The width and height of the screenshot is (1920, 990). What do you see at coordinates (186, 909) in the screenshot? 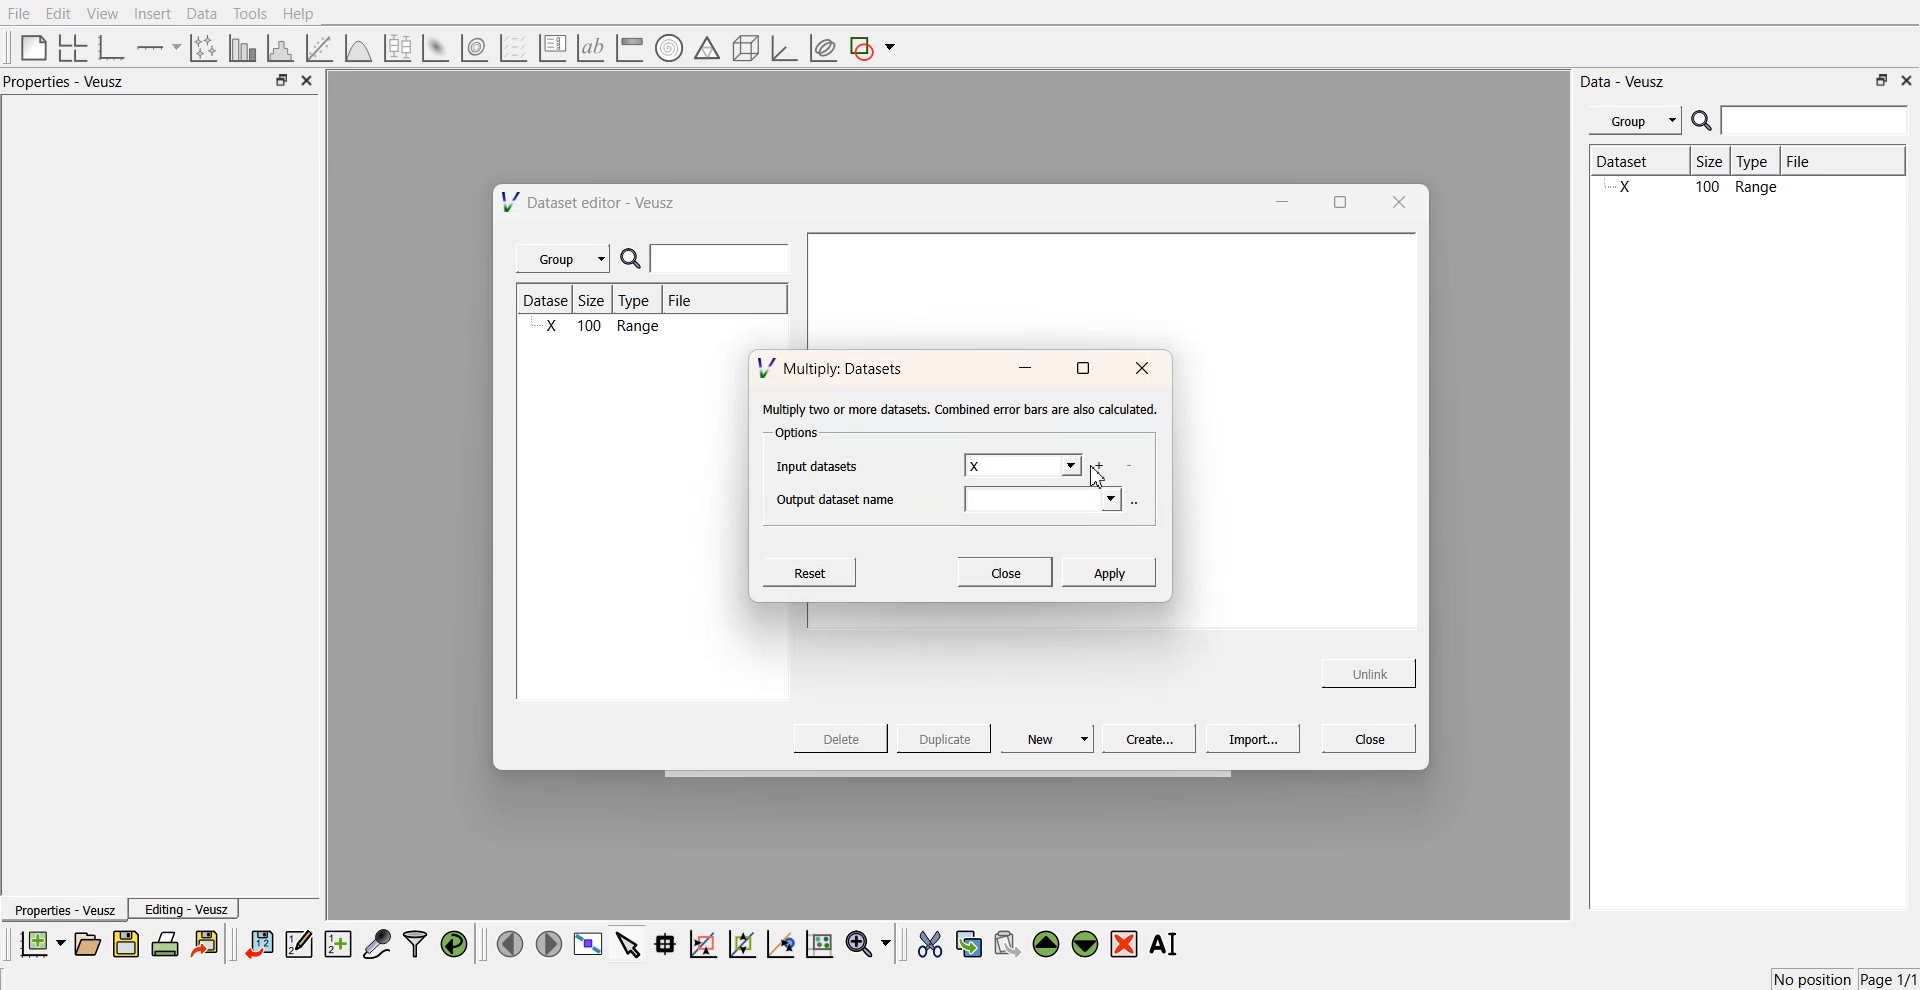
I see `Editing - Veusz` at bounding box center [186, 909].